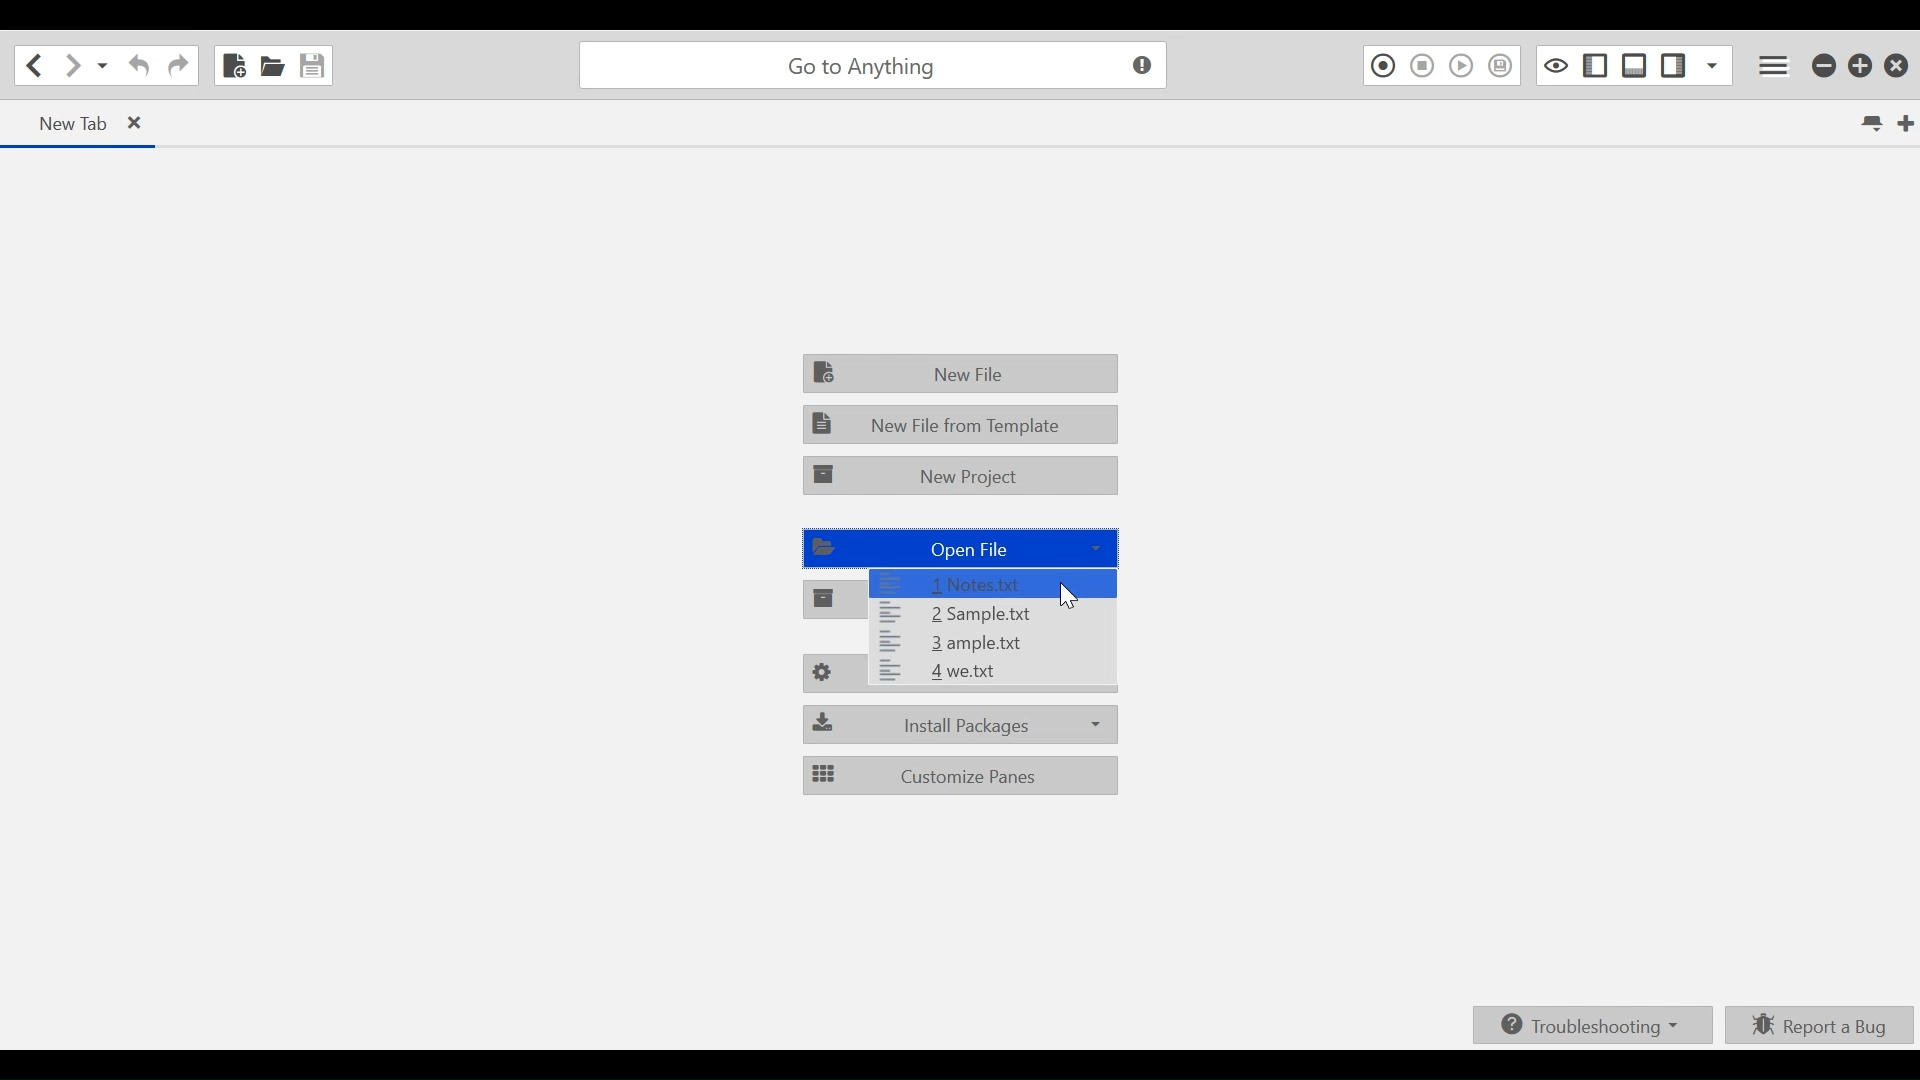 The width and height of the screenshot is (1920, 1080). I want to click on Show/Hide Left Pane, so click(1598, 65).